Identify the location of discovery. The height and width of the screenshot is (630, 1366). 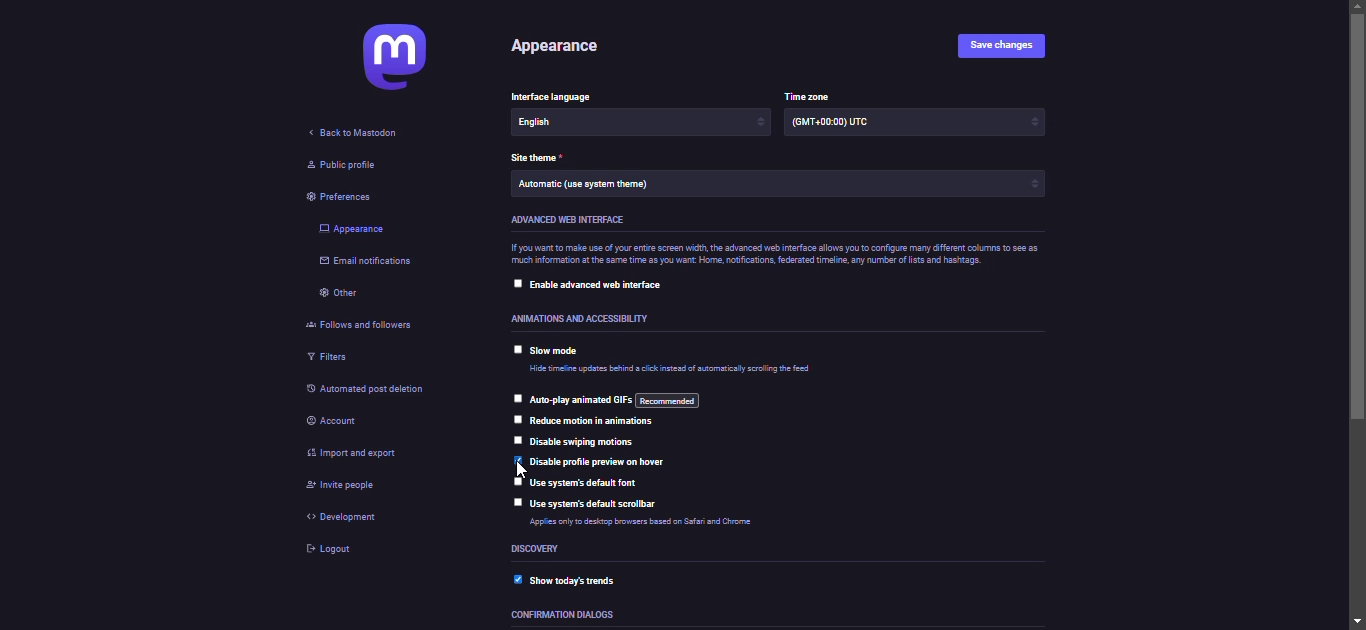
(541, 549).